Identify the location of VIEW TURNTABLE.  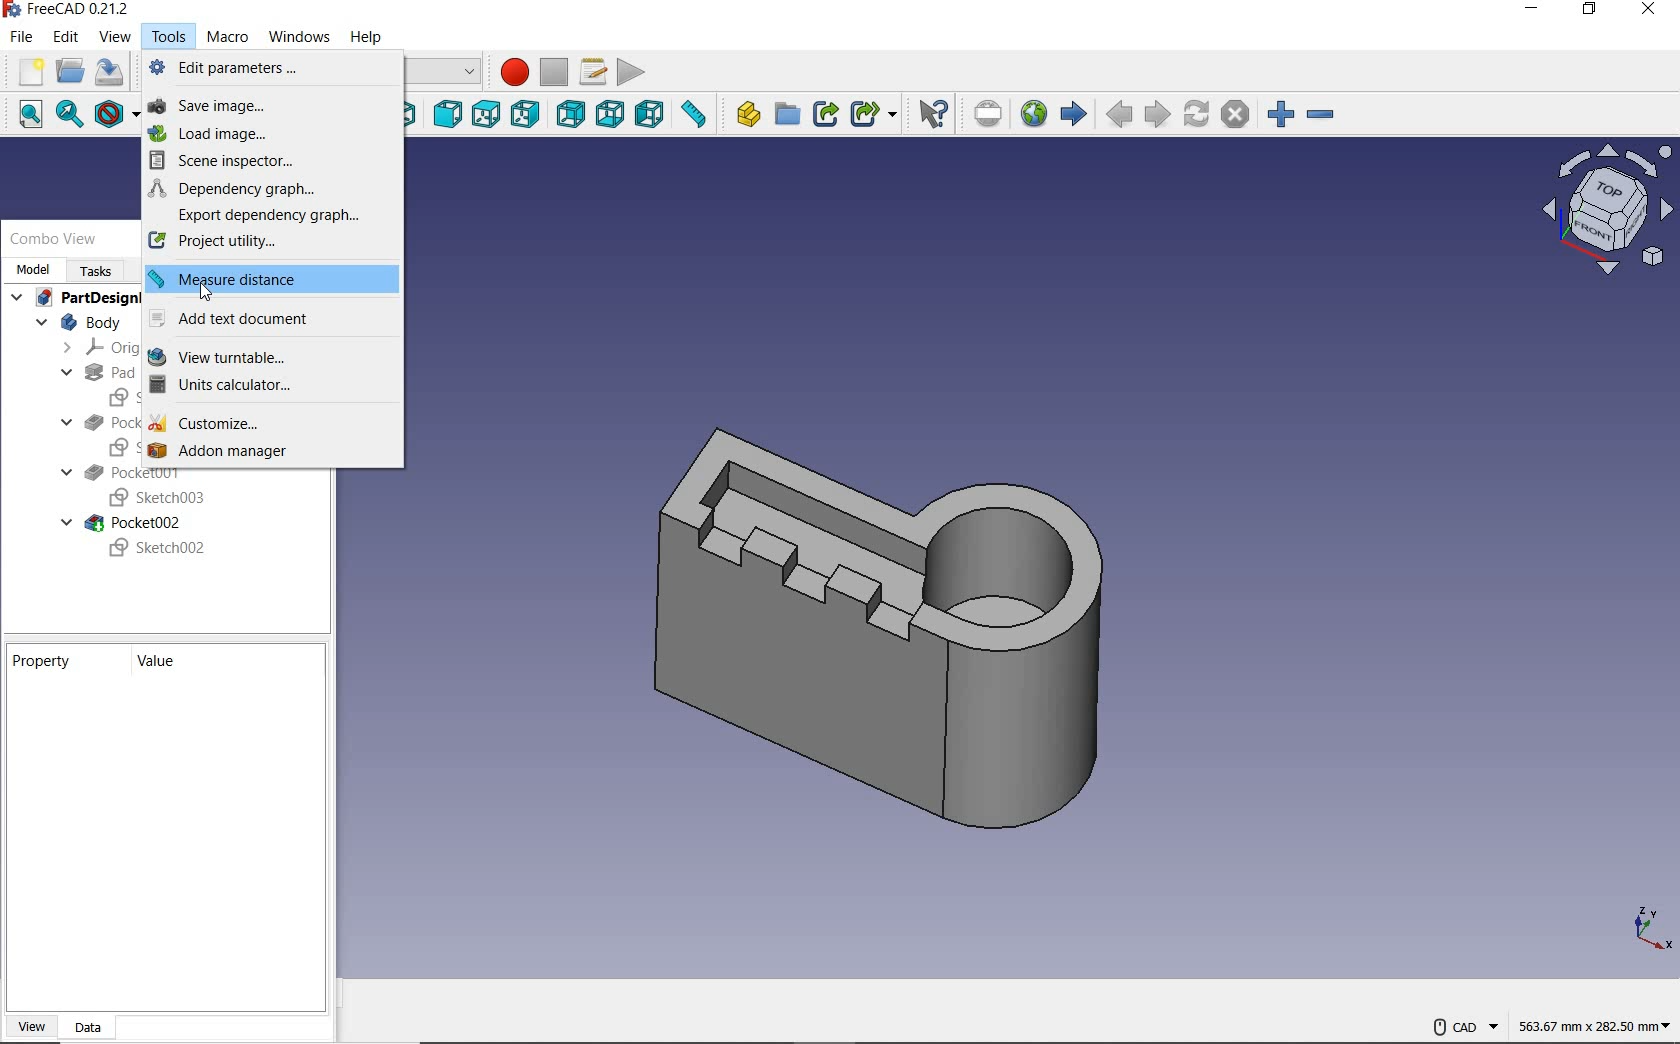
(267, 357).